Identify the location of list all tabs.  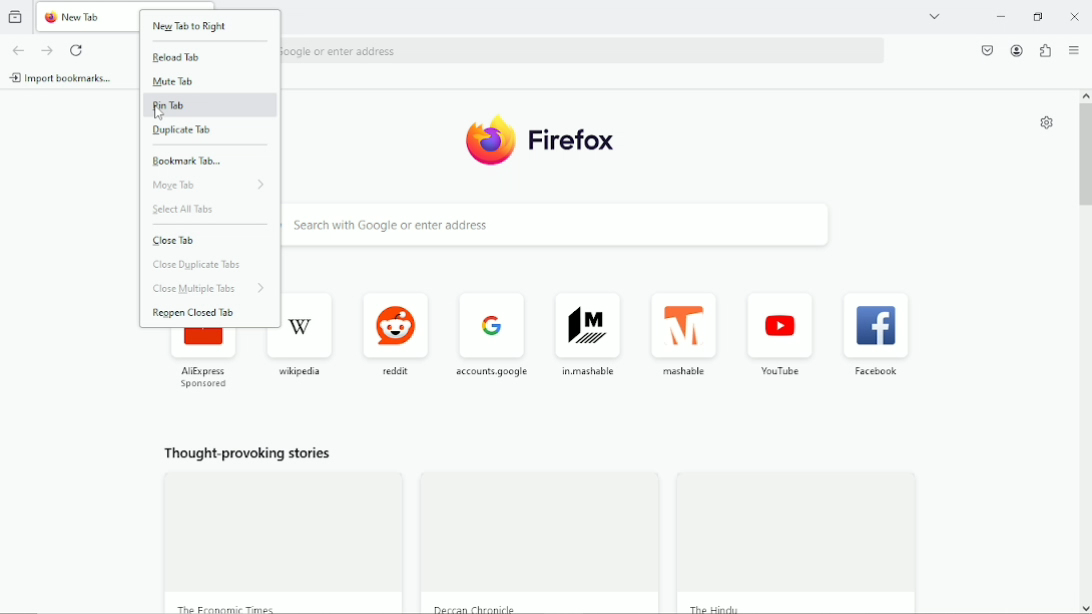
(936, 16).